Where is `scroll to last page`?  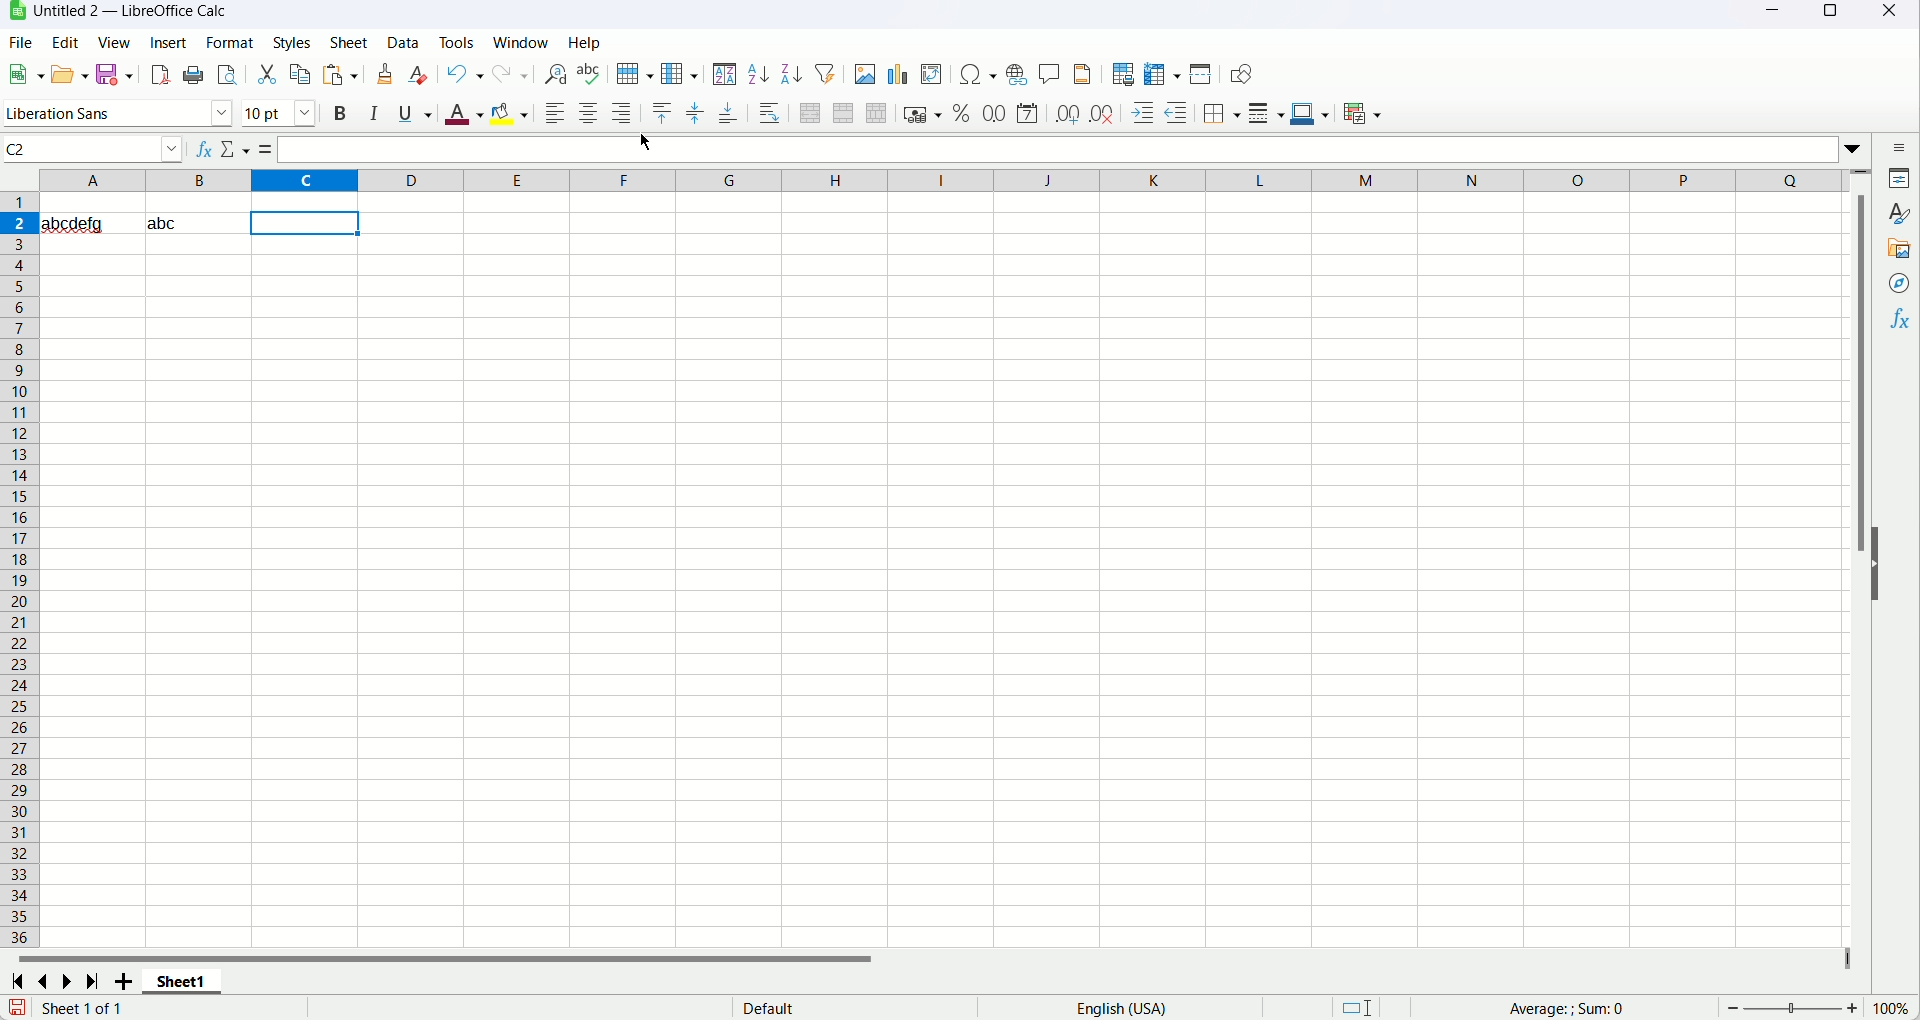
scroll to last page is located at coordinates (92, 979).